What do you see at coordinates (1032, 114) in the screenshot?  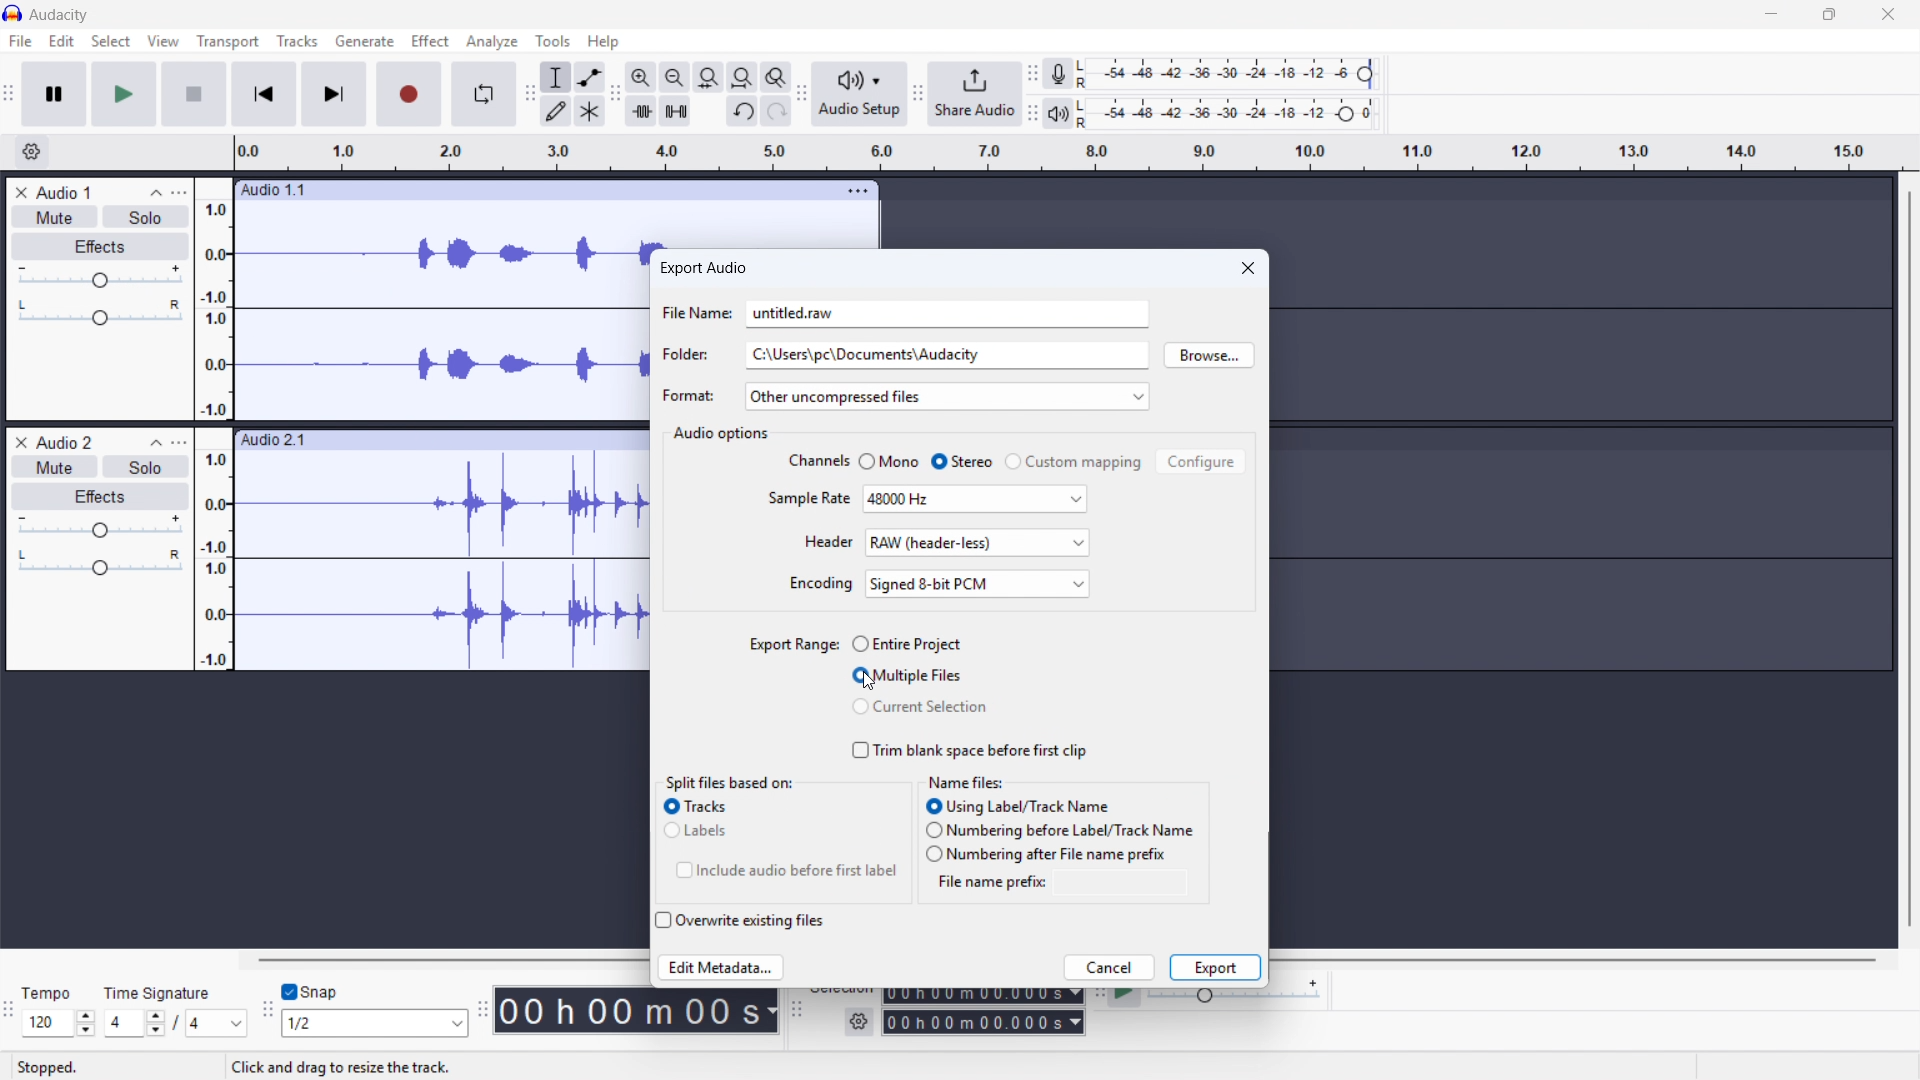 I see `playback metre tool bar` at bounding box center [1032, 114].